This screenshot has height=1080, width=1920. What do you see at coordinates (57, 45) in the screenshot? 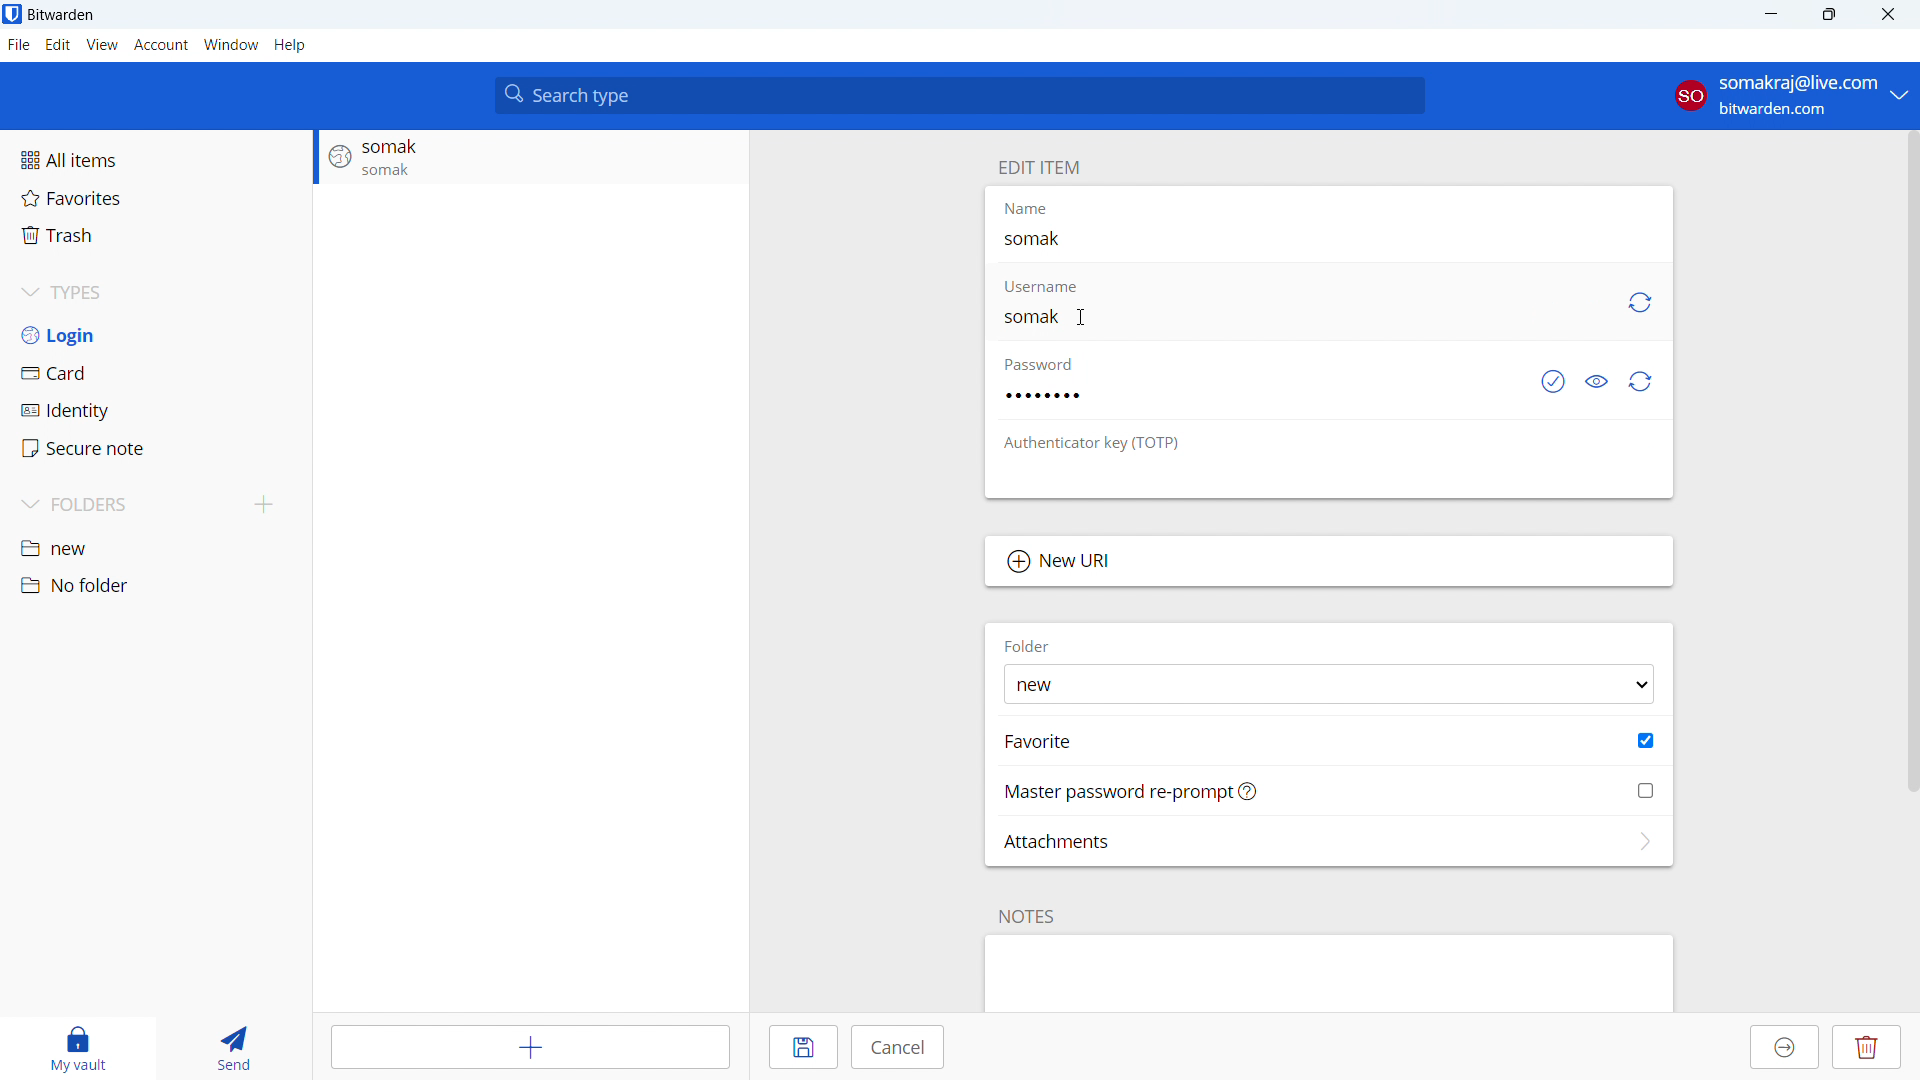
I see `edit` at bounding box center [57, 45].